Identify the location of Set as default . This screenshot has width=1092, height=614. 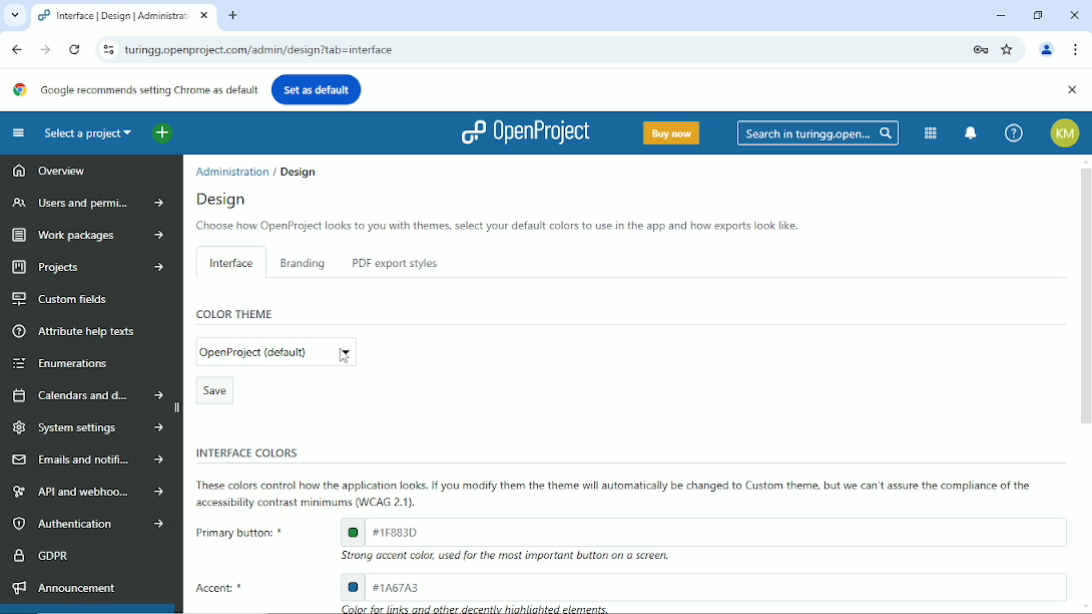
(317, 88).